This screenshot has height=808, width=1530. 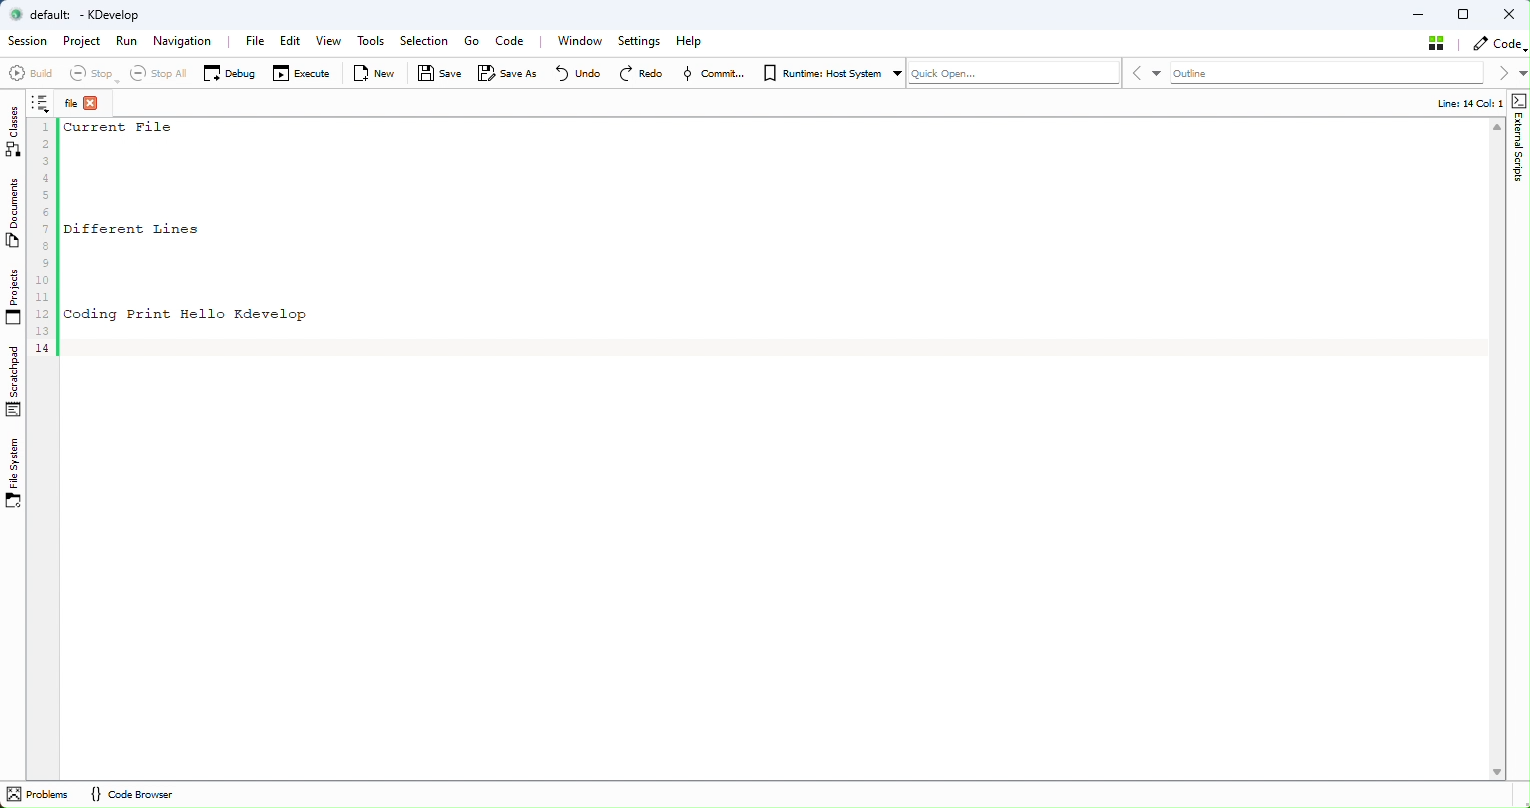 I want to click on default KDevelop, so click(x=83, y=15).